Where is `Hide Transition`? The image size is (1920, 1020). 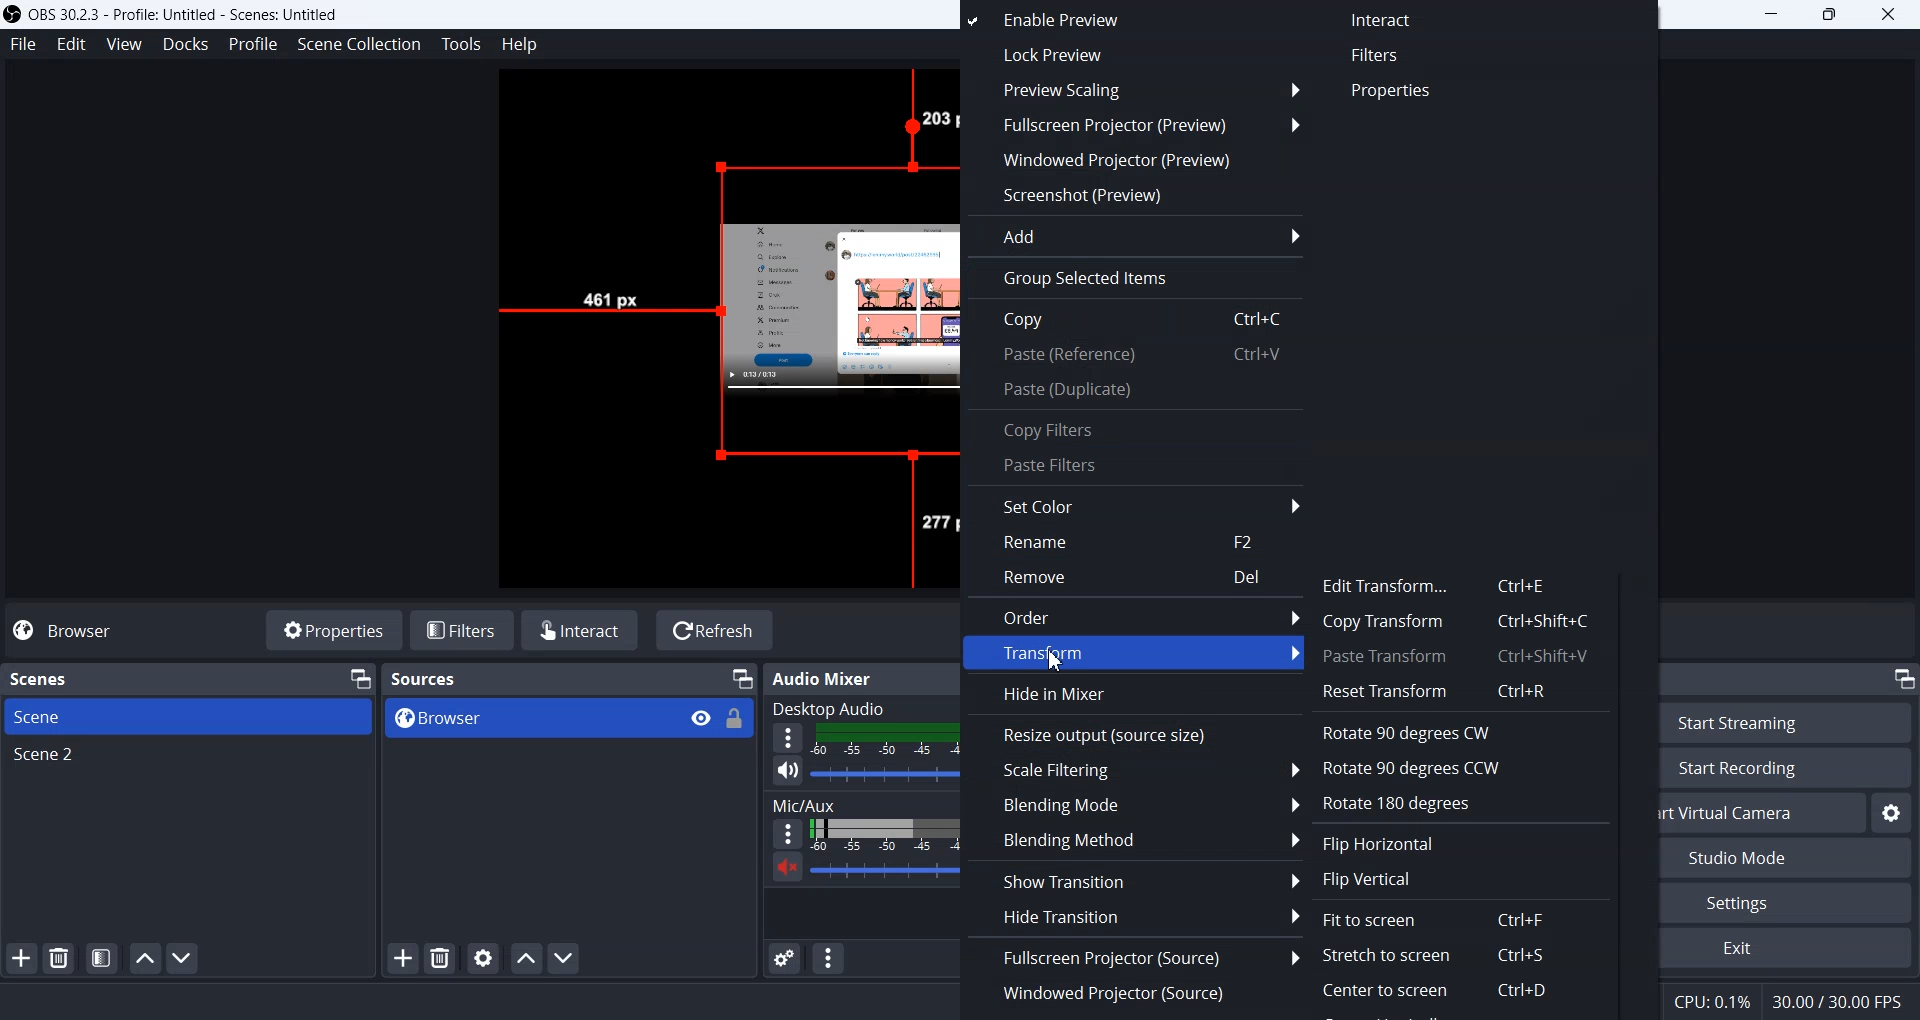
Hide Transition is located at coordinates (1133, 915).